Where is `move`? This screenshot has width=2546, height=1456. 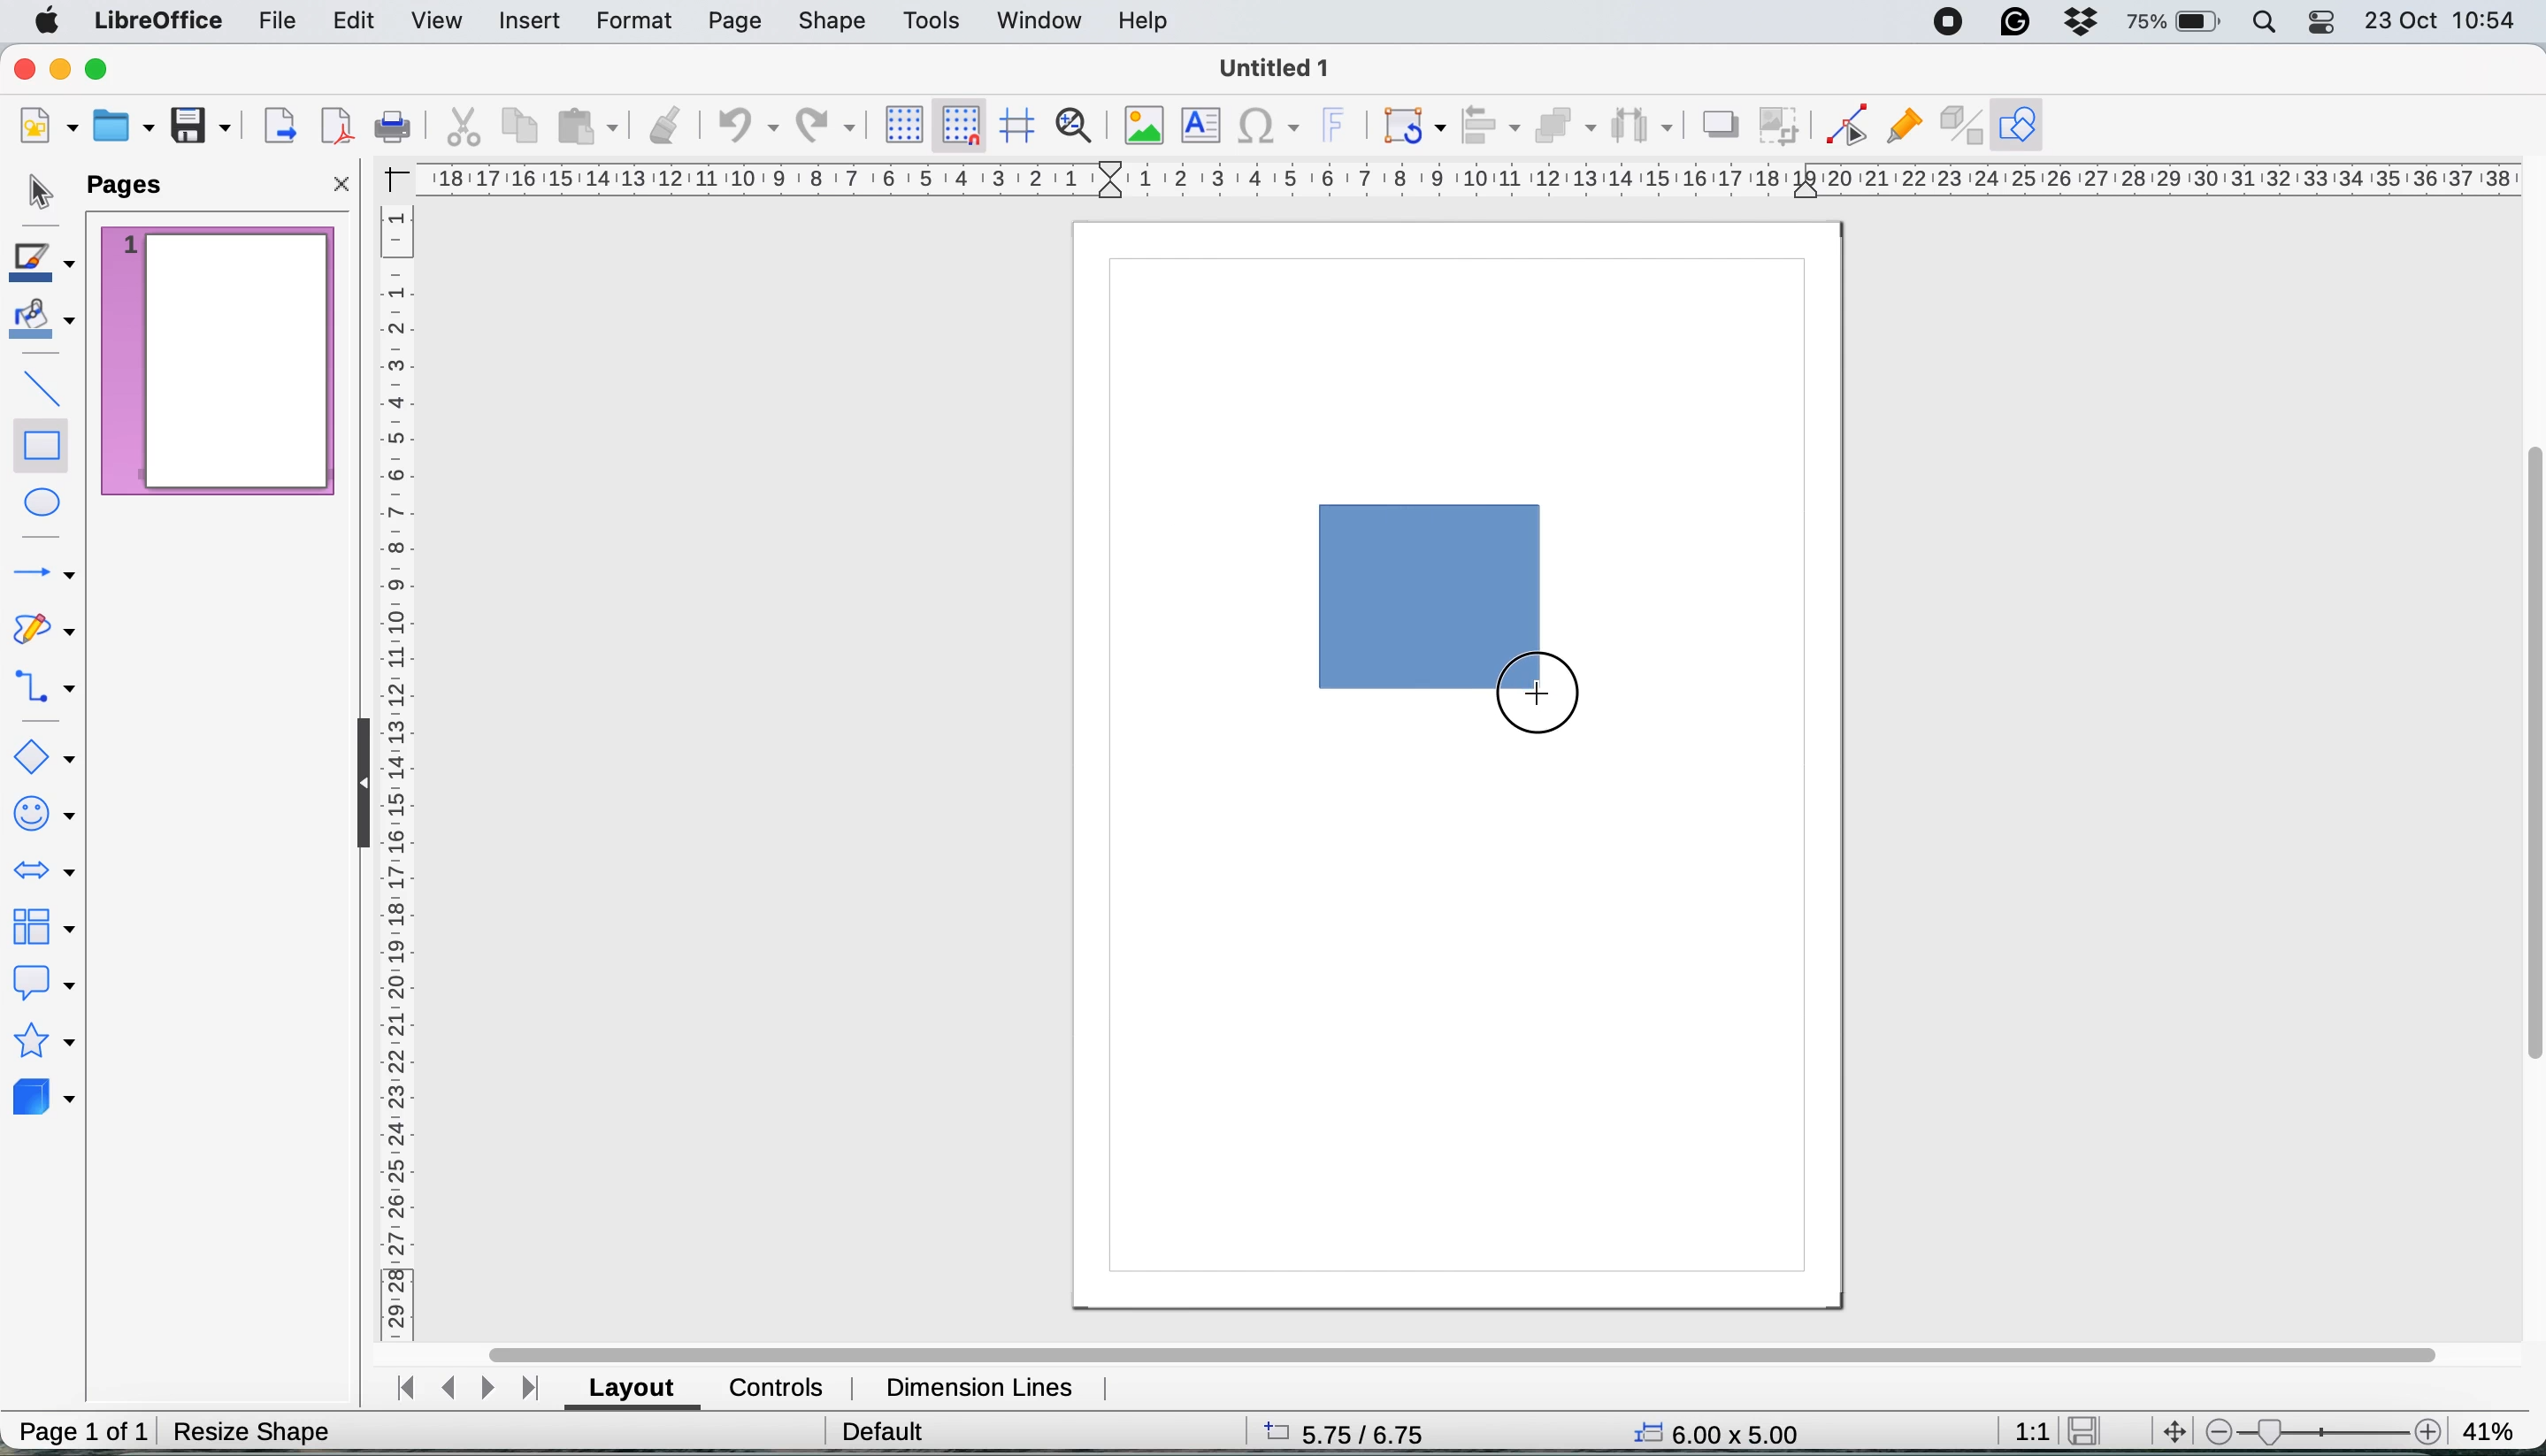 move is located at coordinates (2176, 1431).